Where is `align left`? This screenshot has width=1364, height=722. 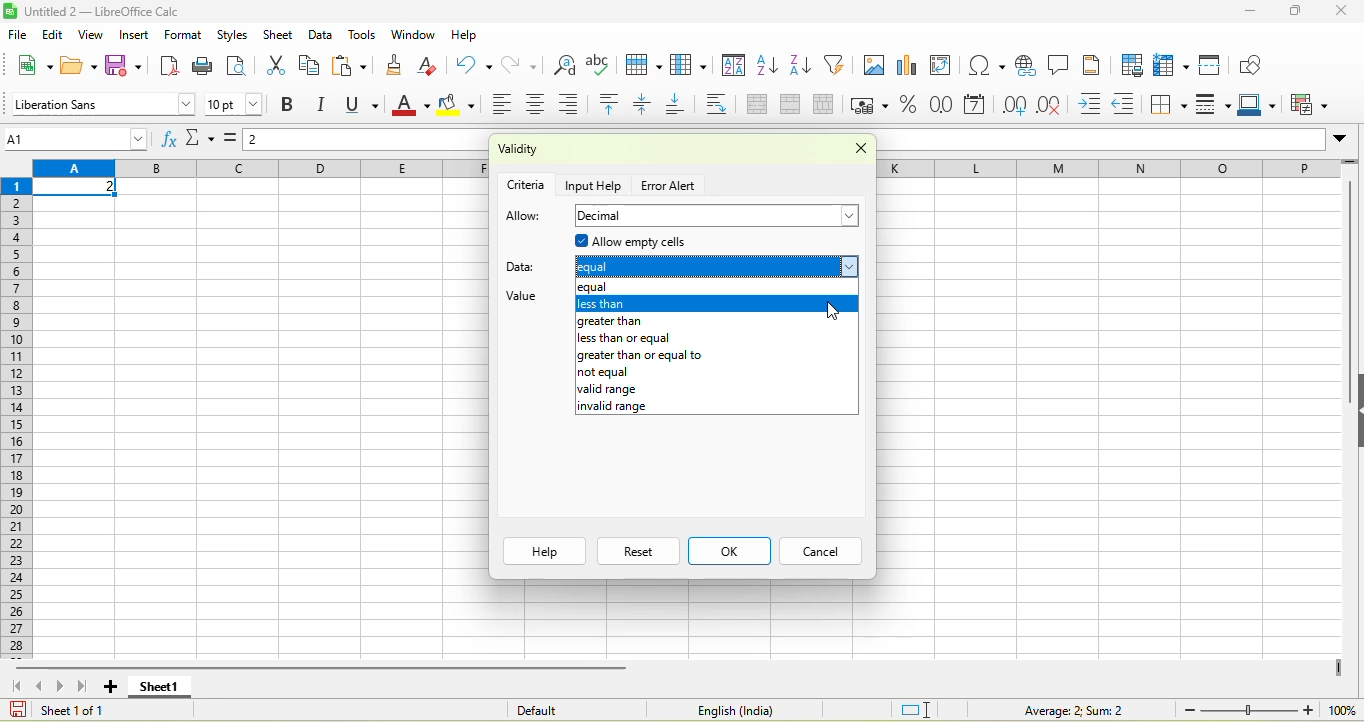
align left is located at coordinates (500, 106).